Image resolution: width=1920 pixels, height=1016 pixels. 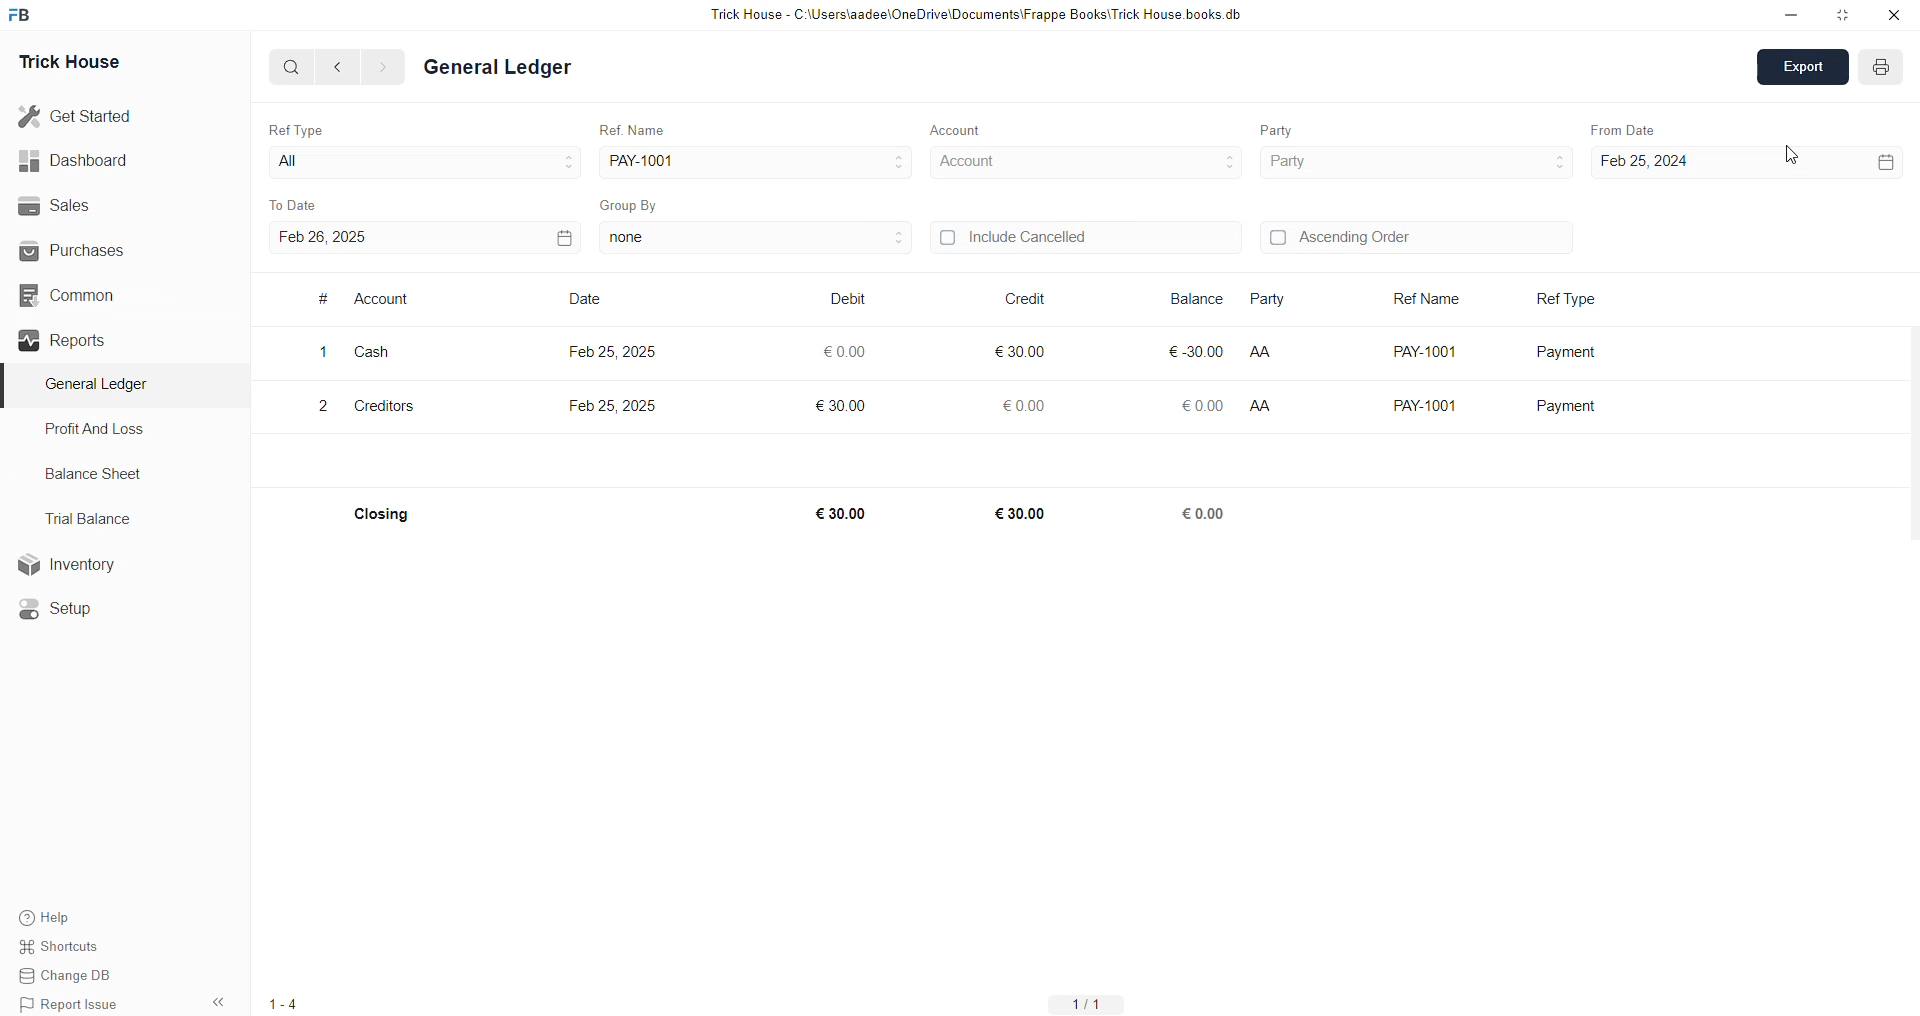 I want to click on Ref Type, so click(x=301, y=130).